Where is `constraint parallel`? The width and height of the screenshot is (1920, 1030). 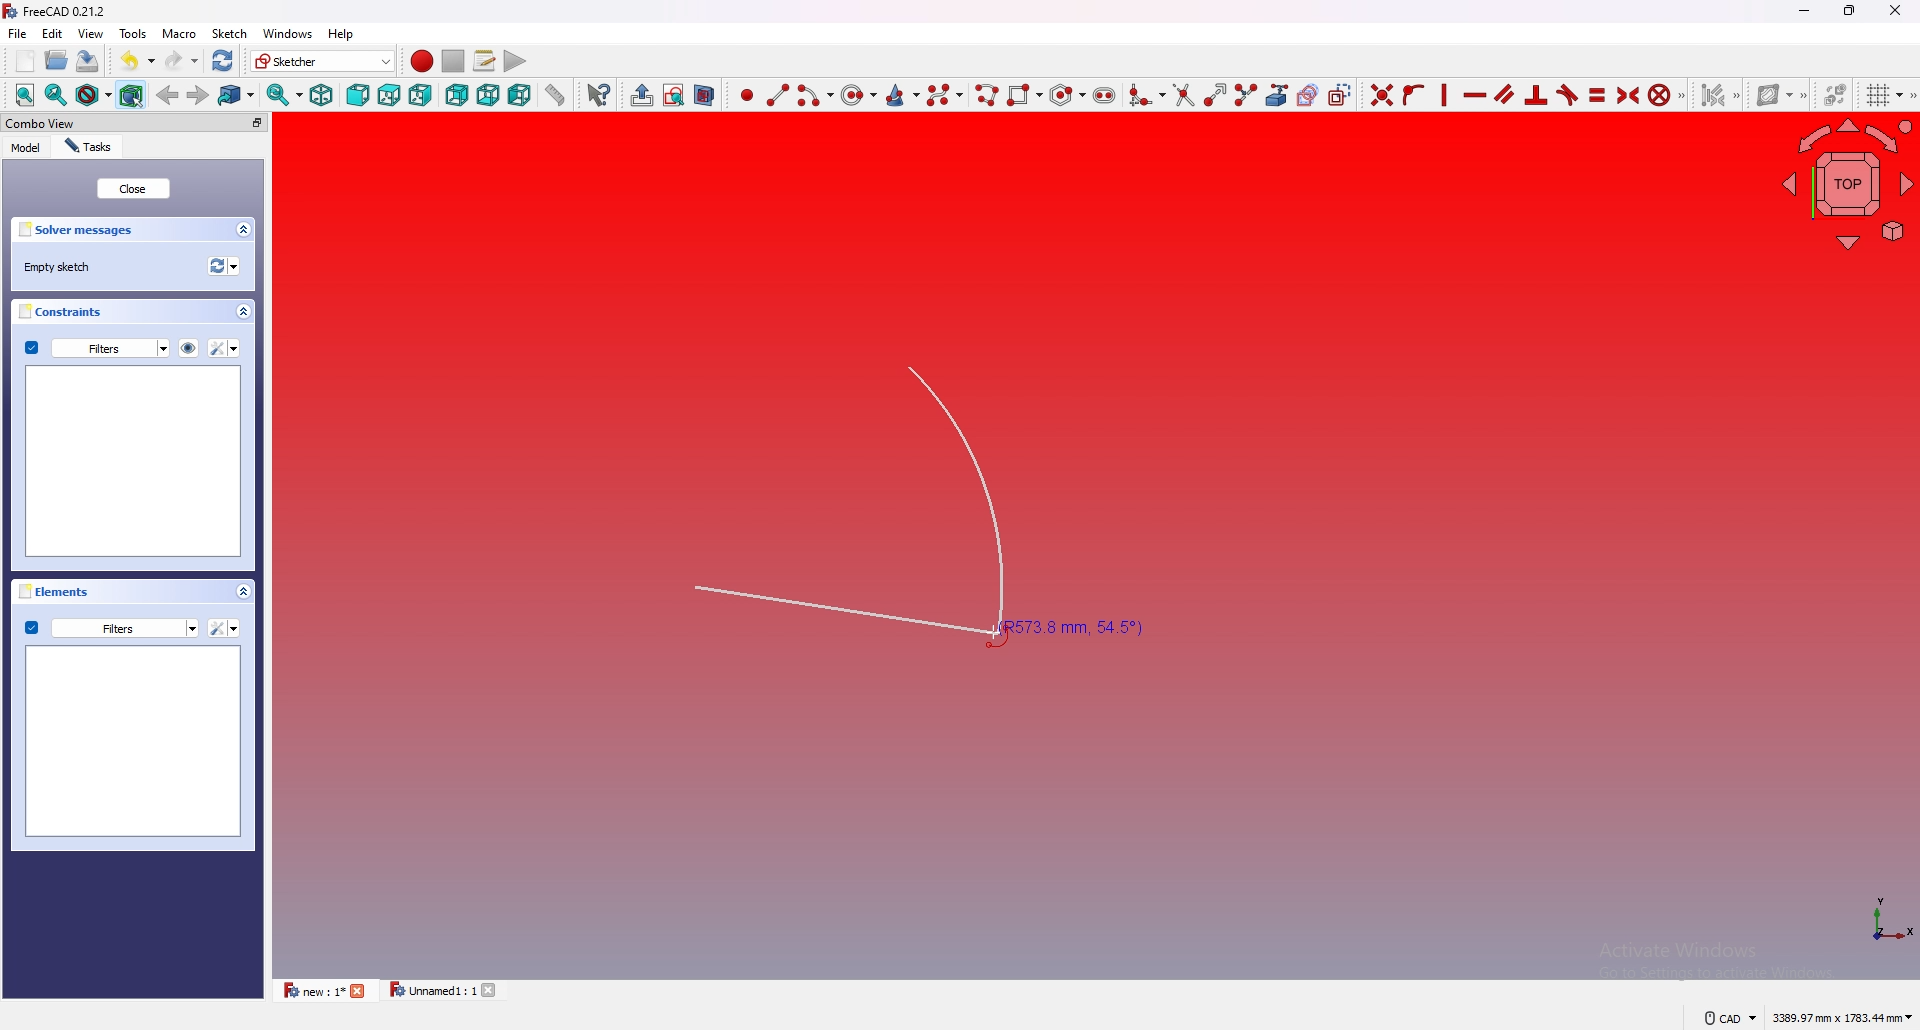 constraint parallel is located at coordinates (1505, 93).